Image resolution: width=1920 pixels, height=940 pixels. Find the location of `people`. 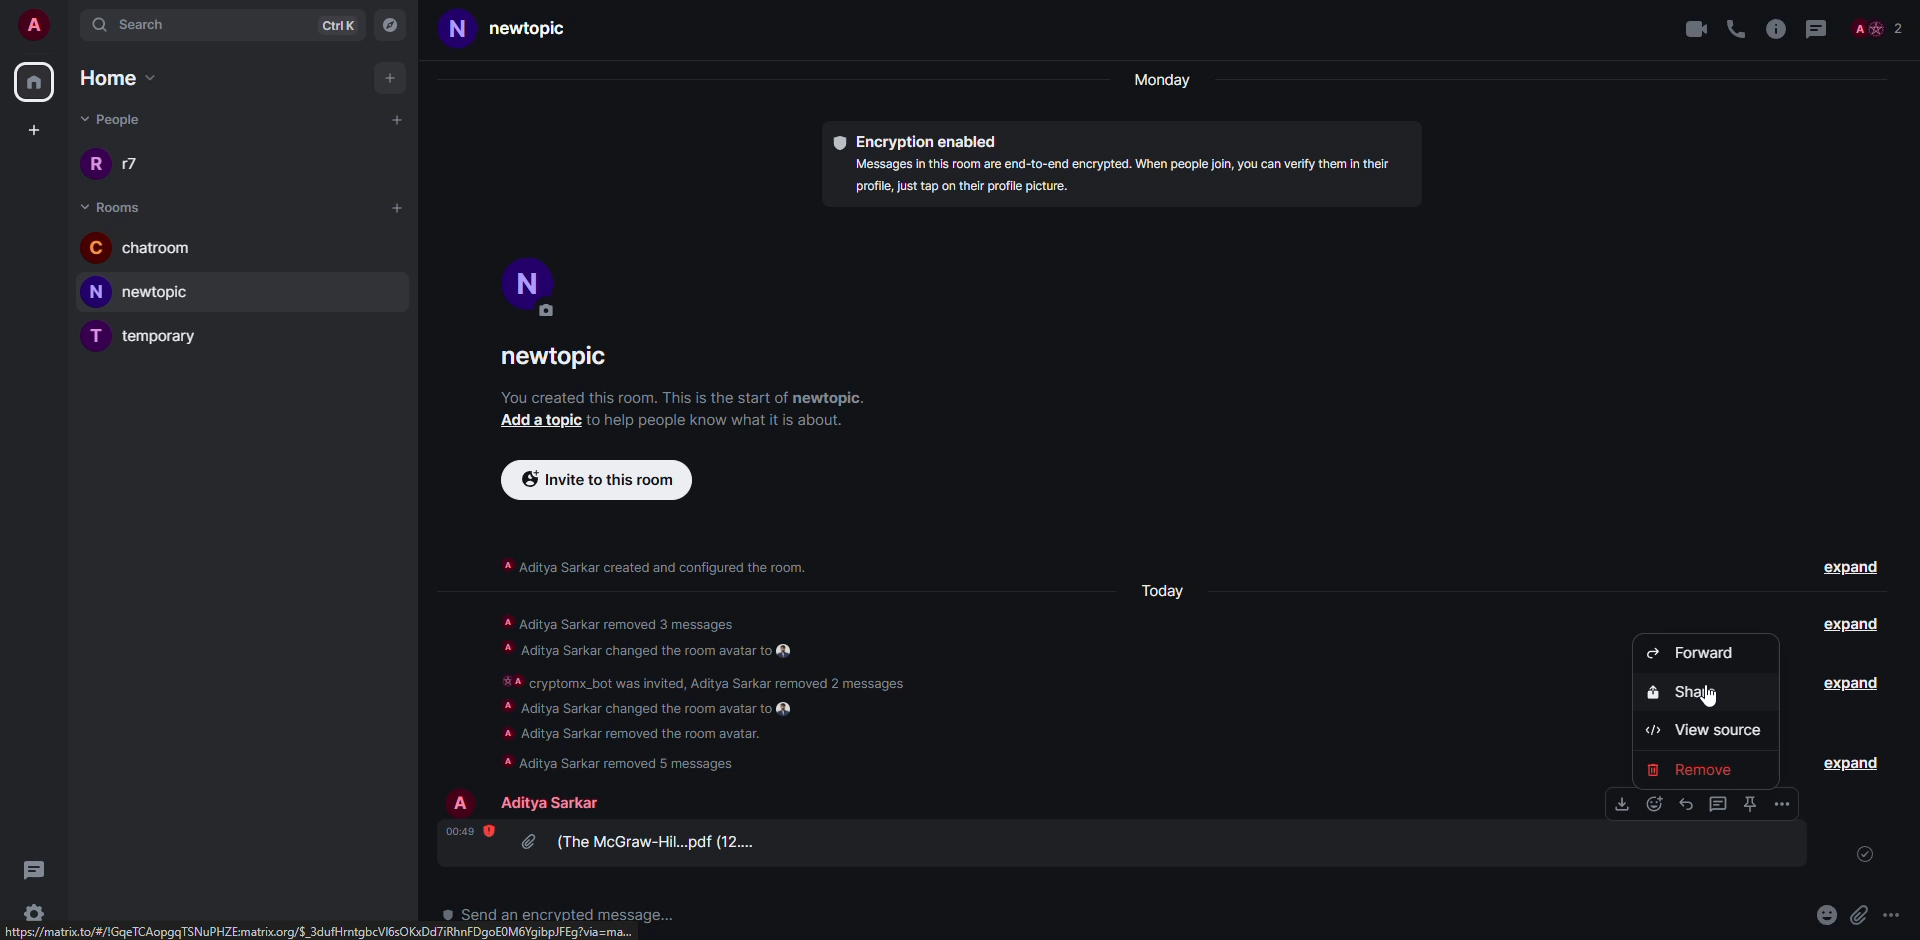

people is located at coordinates (123, 122).